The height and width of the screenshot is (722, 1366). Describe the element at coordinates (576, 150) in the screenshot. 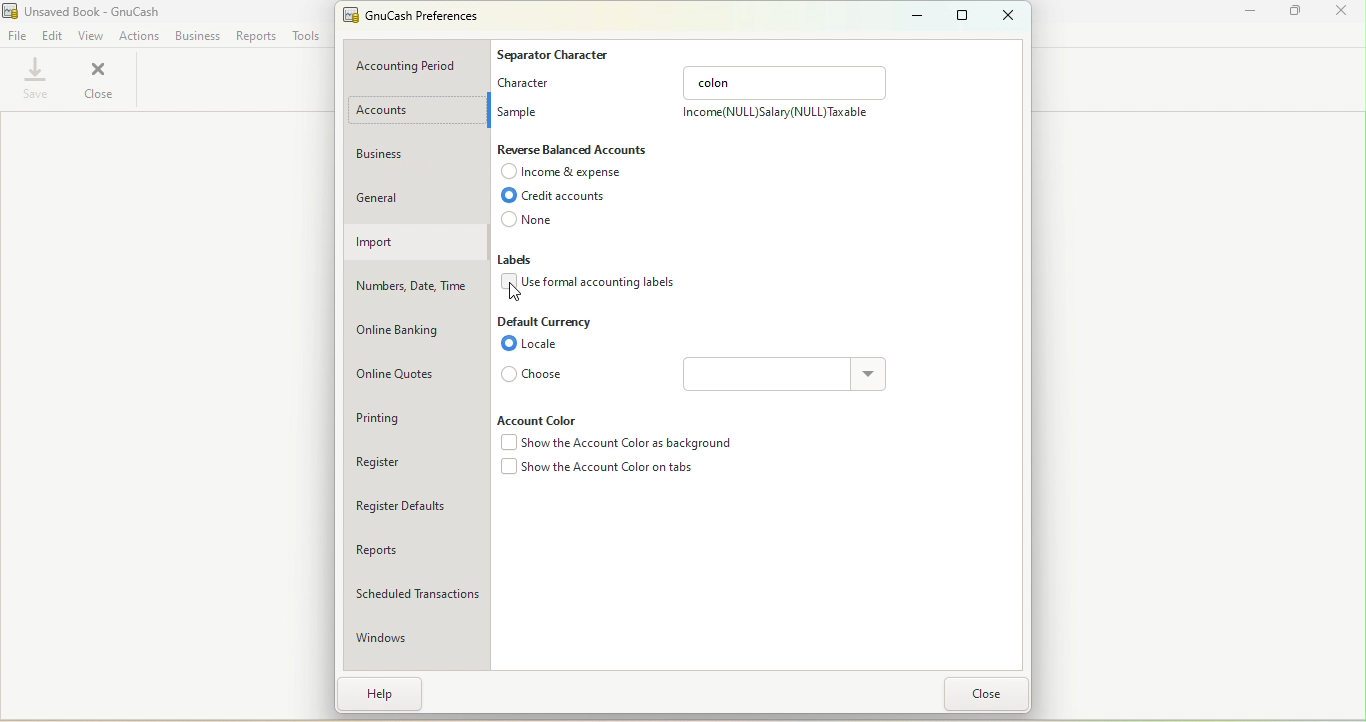

I see `Reverse balanced accounts` at that location.